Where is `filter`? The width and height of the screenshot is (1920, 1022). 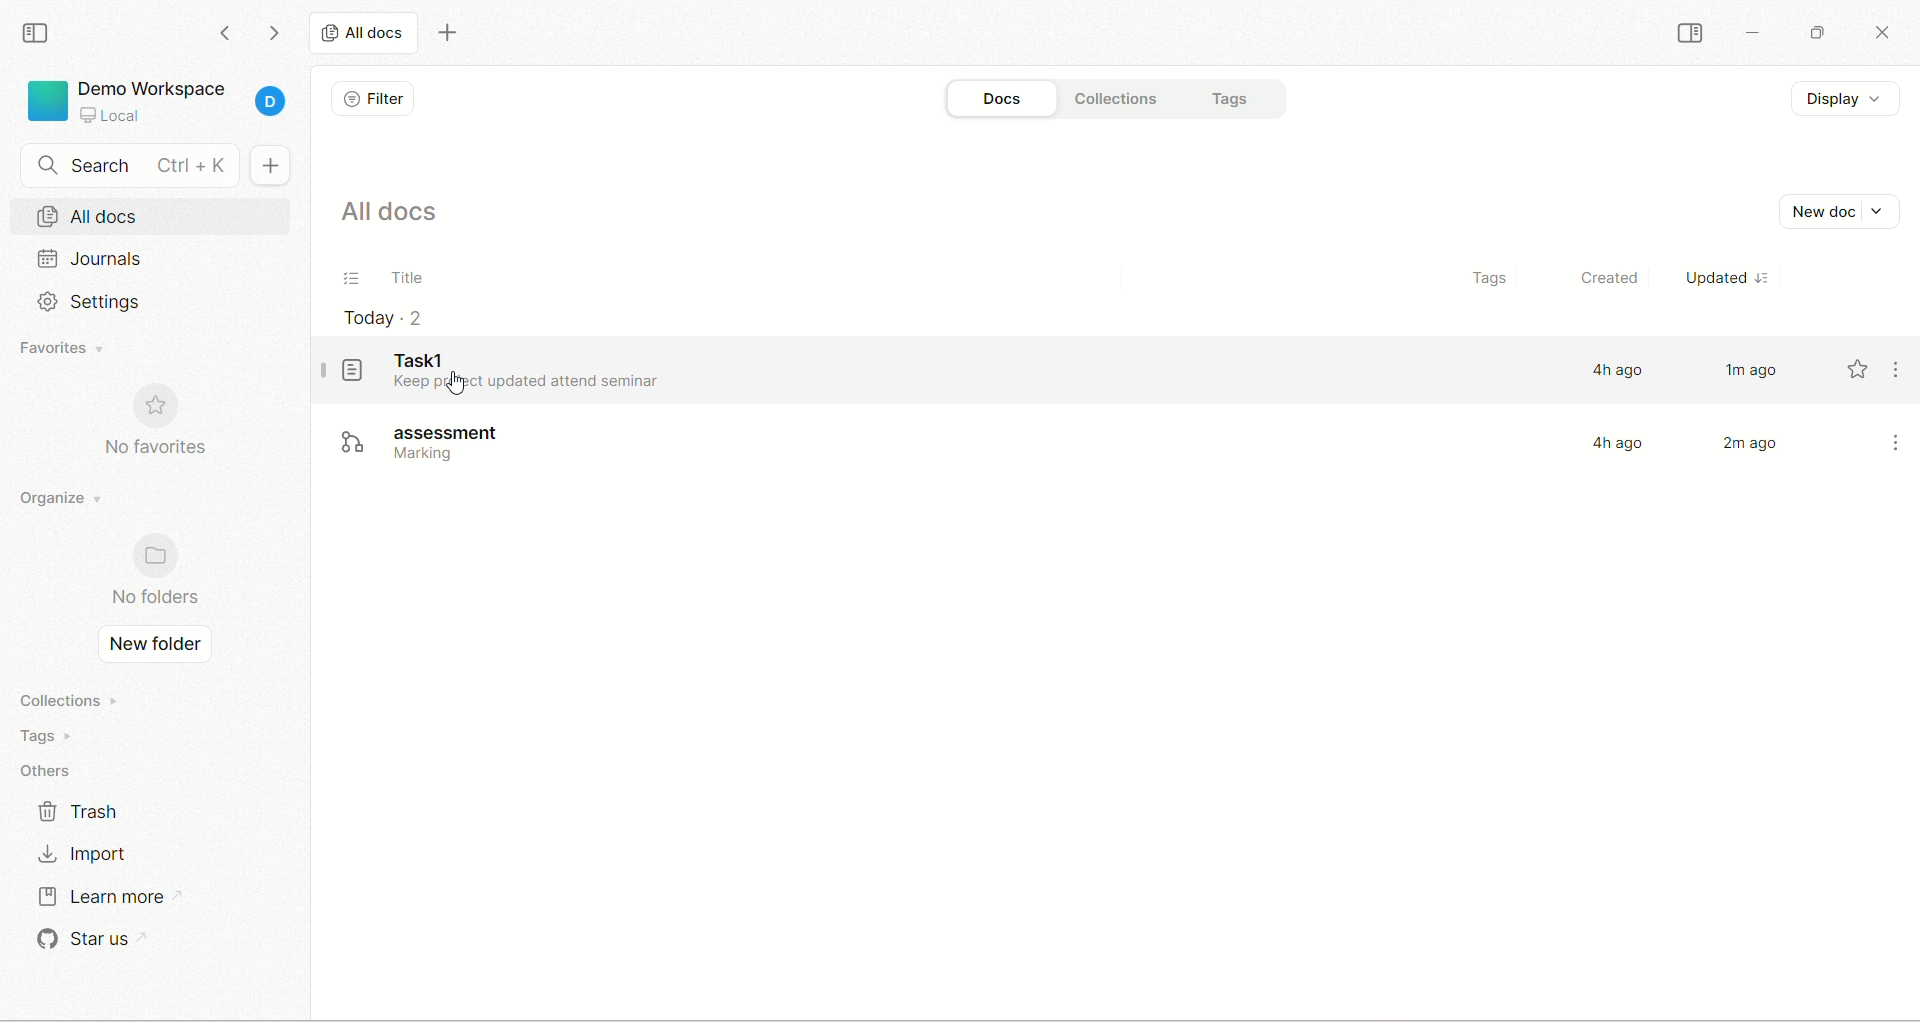 filter is located at coordinates (370, 101).